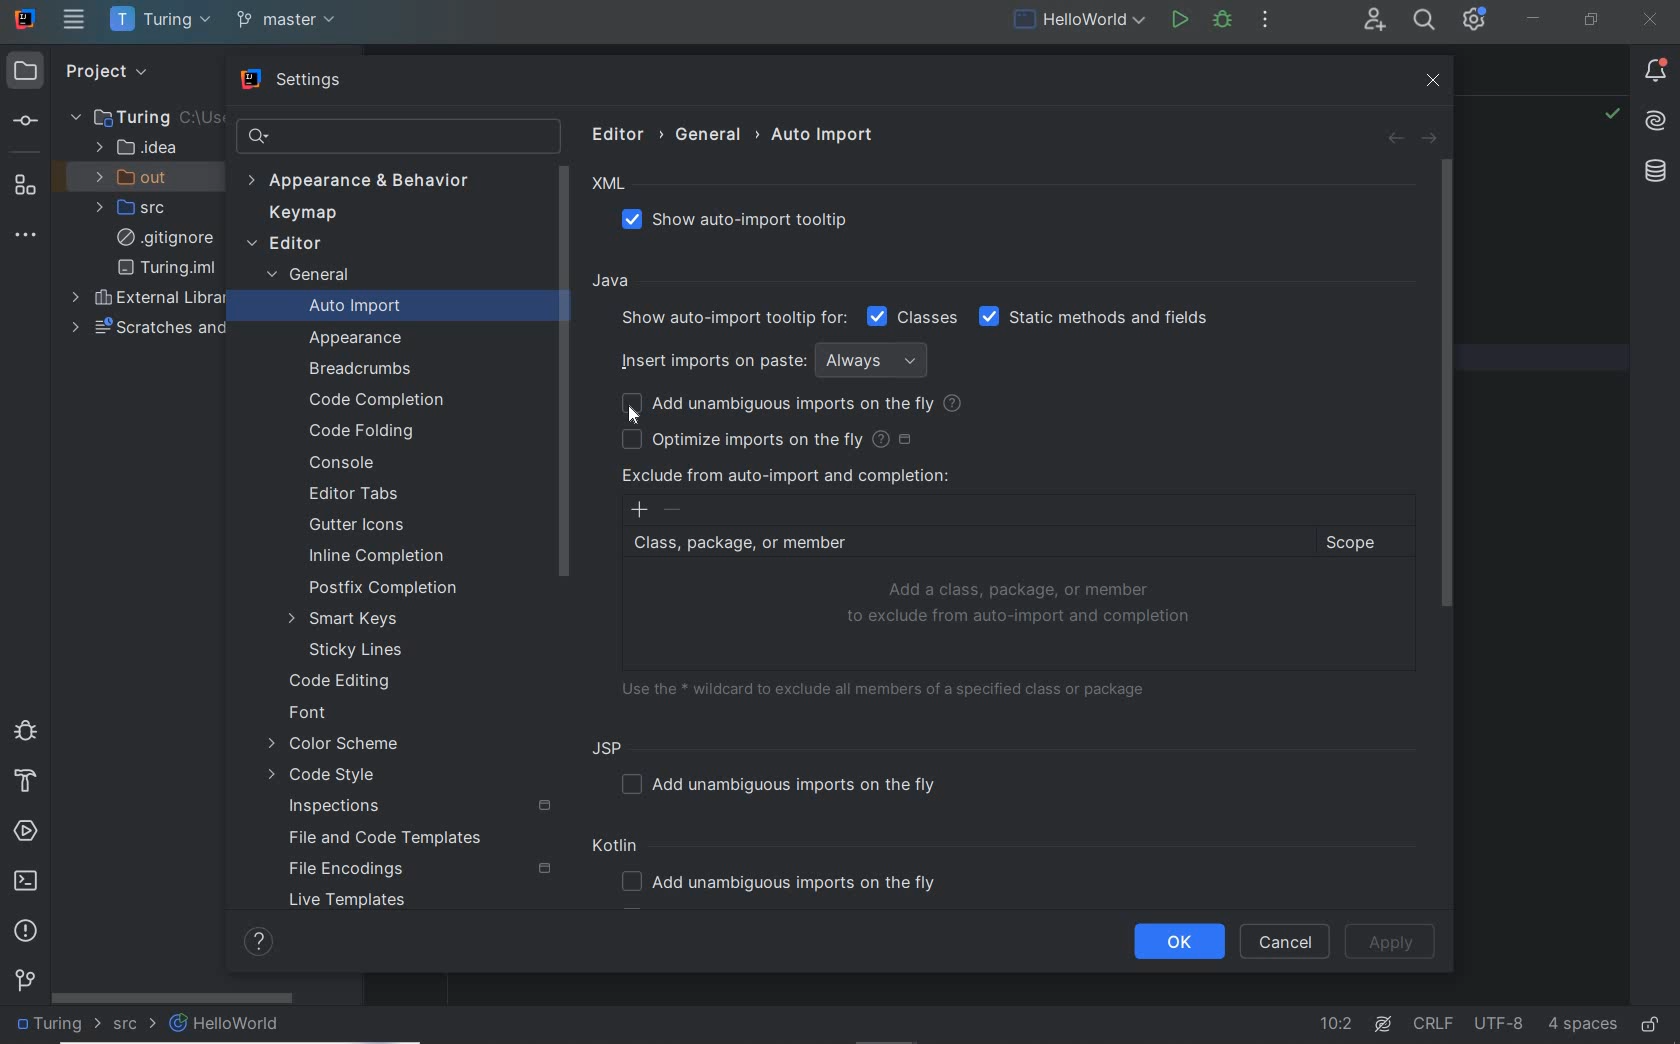 This screenshot has width=1680, height=1044. What do you see at coordinates (152, 299) in the screenshot?
I see `external libraries` at bounding box center [152, 299].